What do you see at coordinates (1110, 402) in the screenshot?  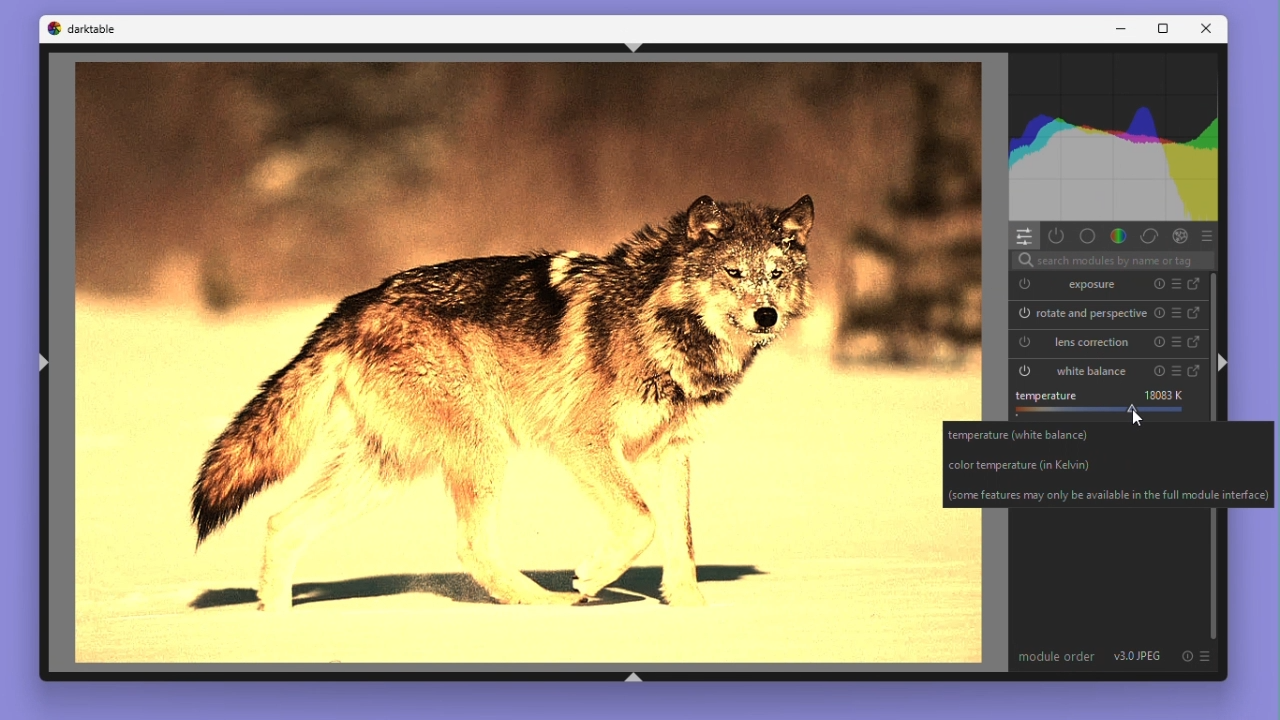 I see `tempearture` at bounding box center [1110, 402].